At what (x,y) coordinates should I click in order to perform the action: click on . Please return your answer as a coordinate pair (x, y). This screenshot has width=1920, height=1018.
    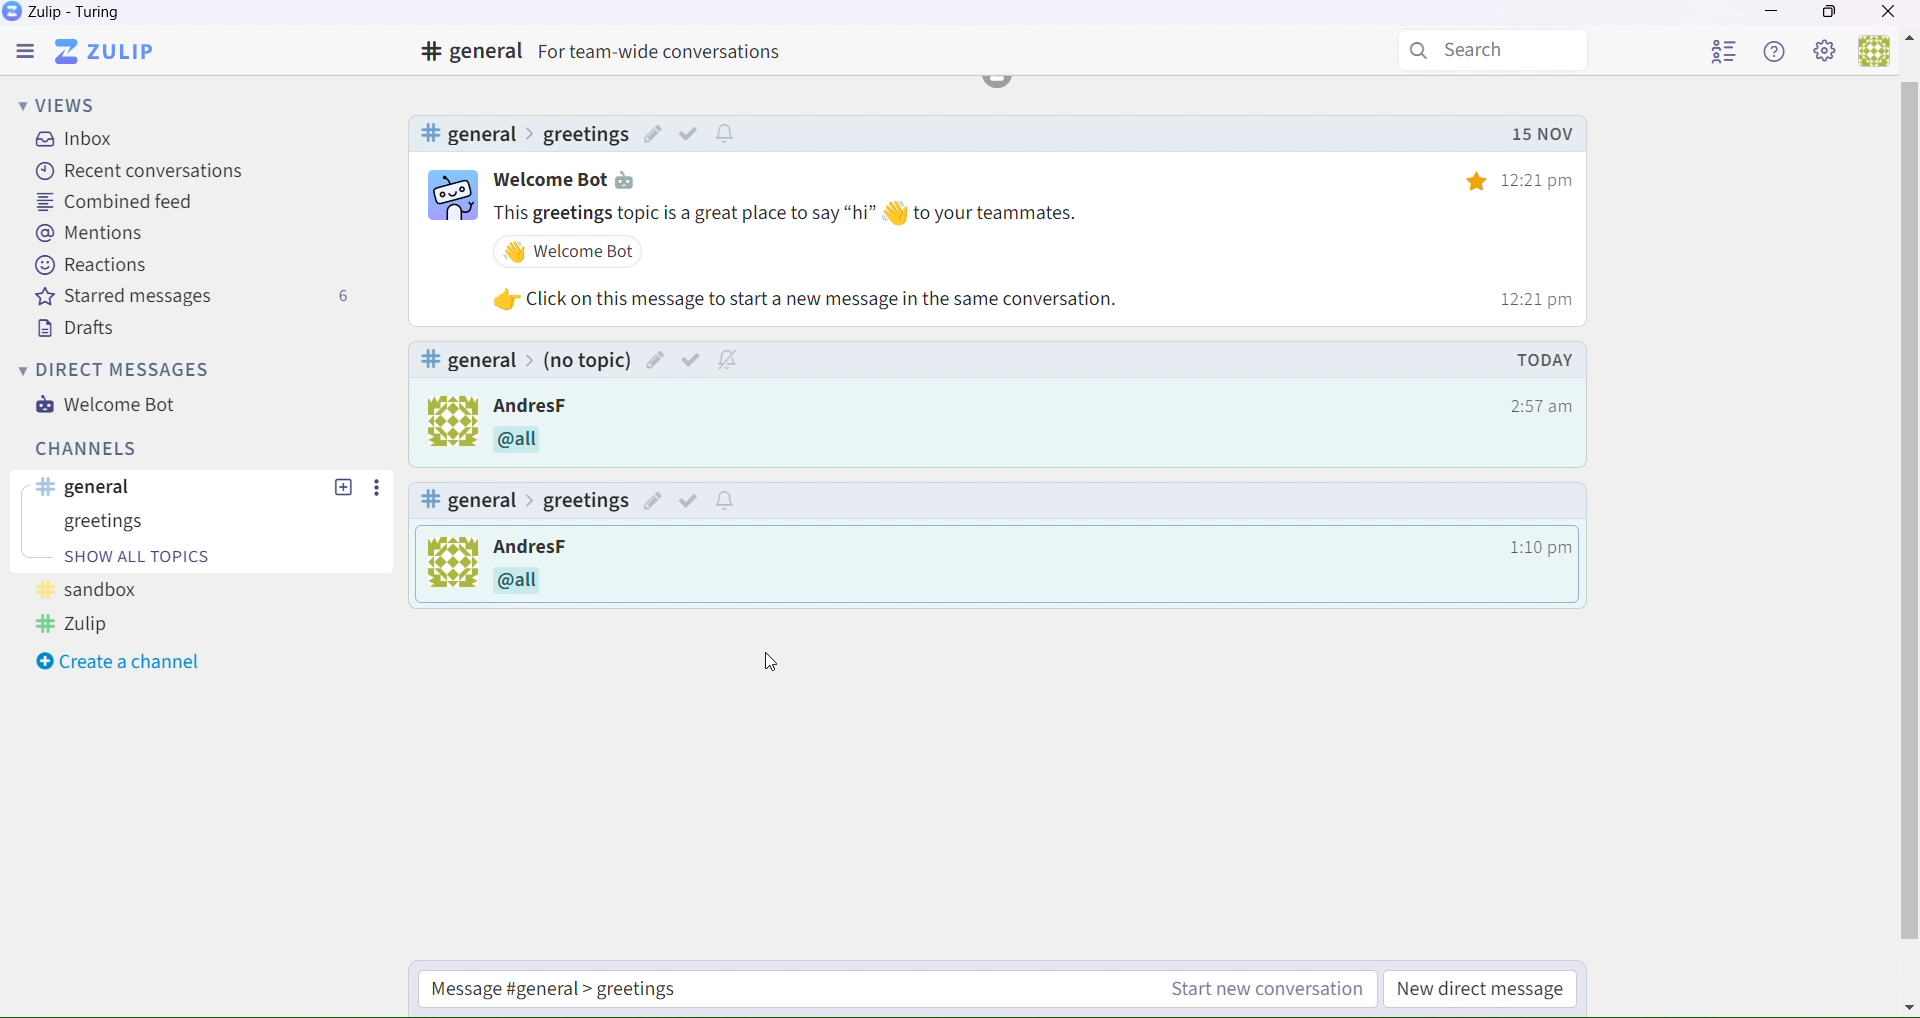
    Looking at the image, I should click on (342, 487).